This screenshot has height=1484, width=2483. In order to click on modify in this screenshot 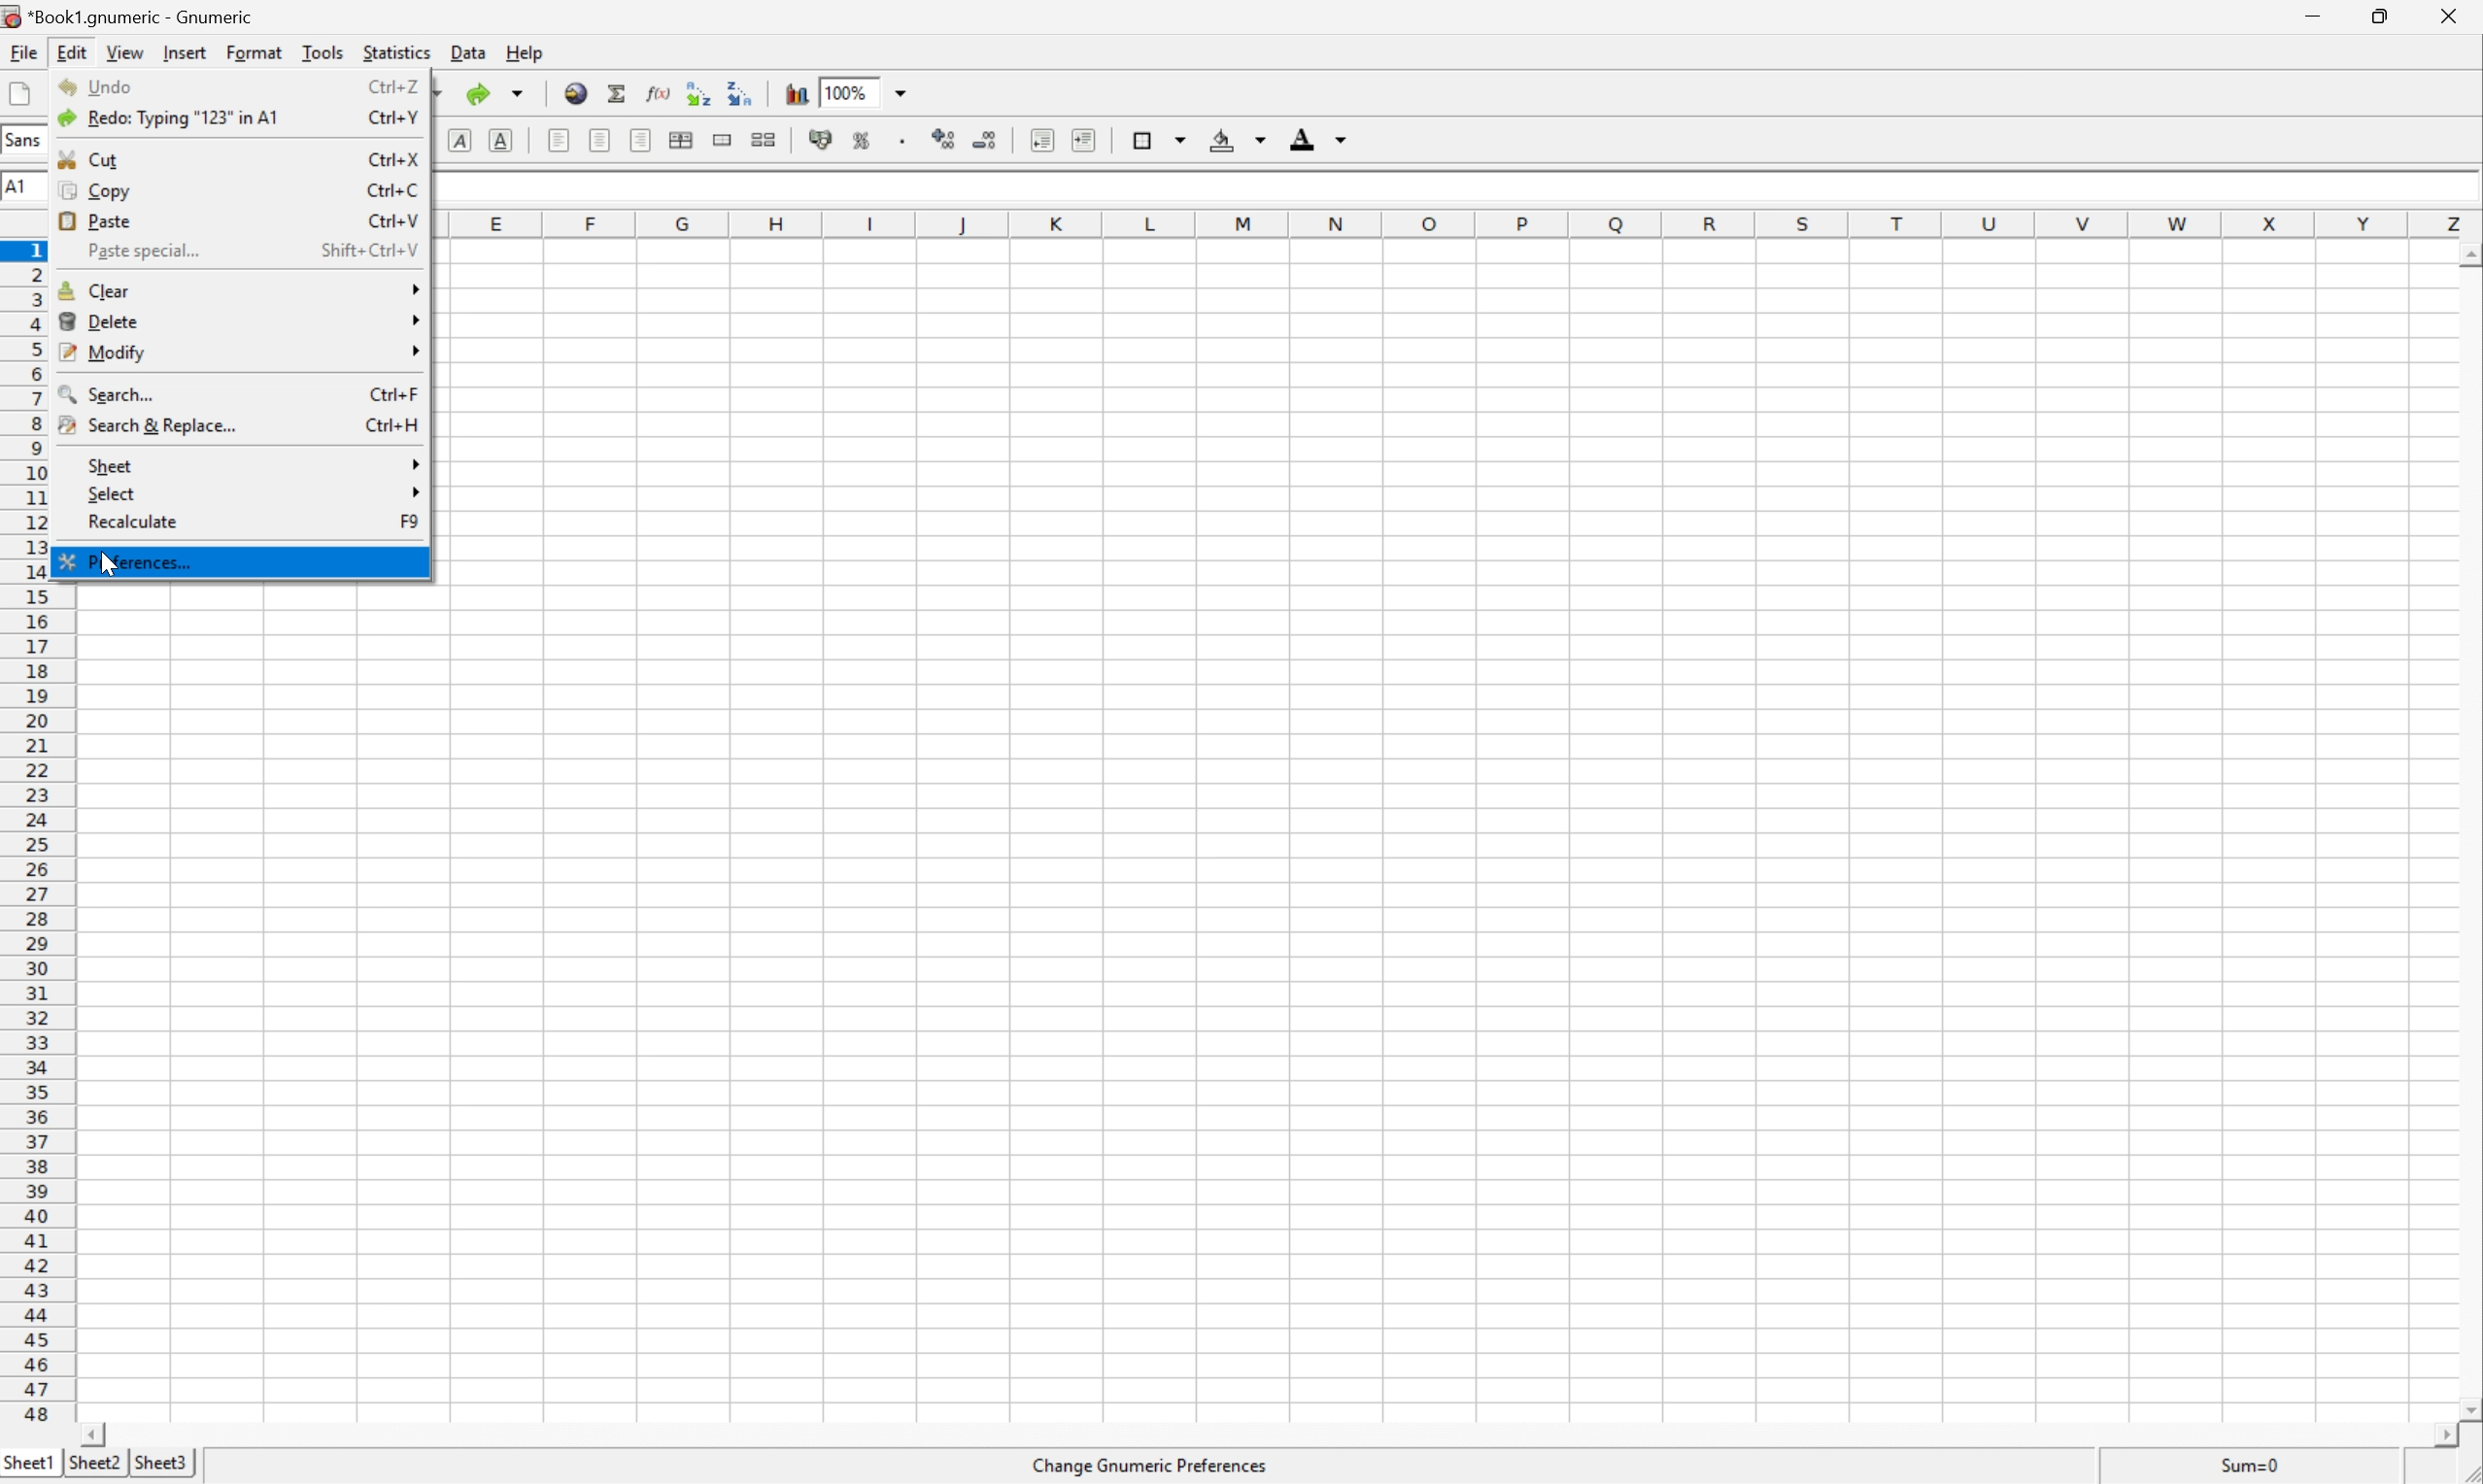, I will do `click(241, 352)`.